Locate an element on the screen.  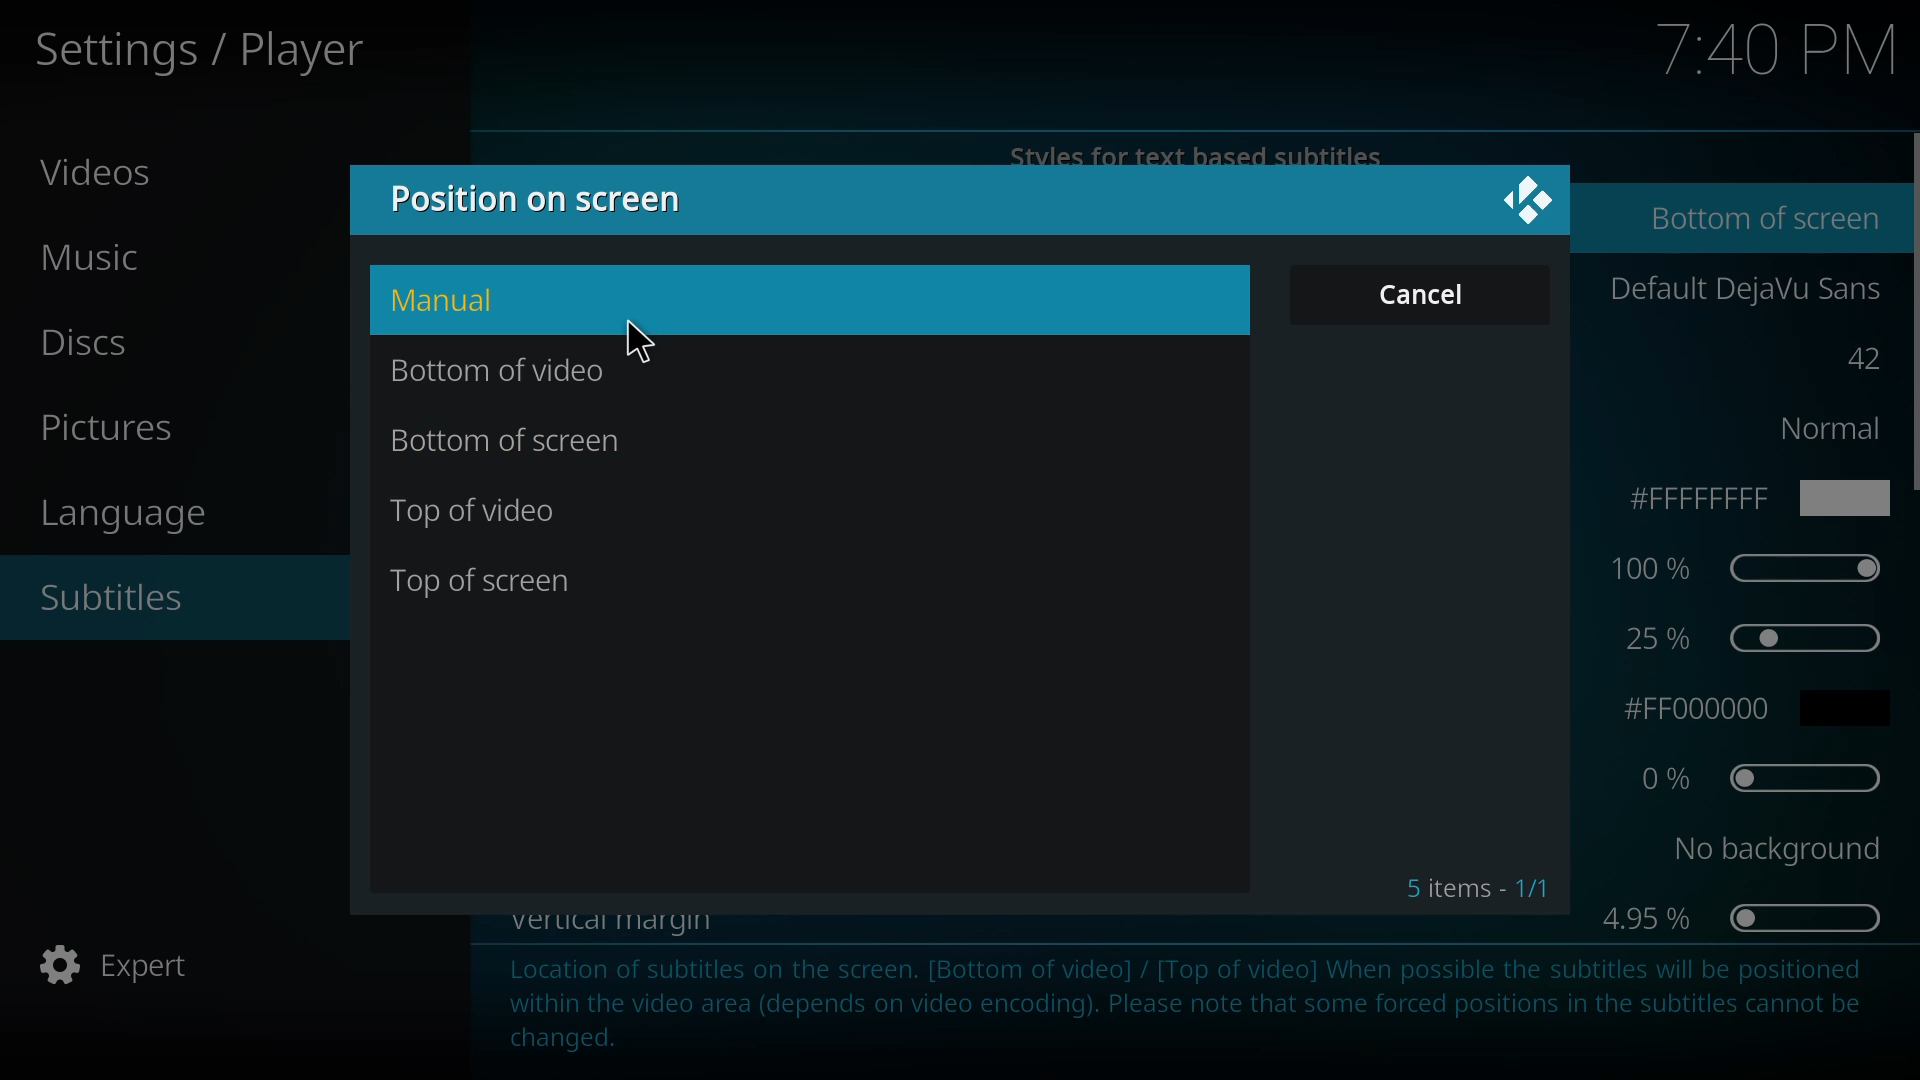
fff000 is located at coordinates (1766, 709).